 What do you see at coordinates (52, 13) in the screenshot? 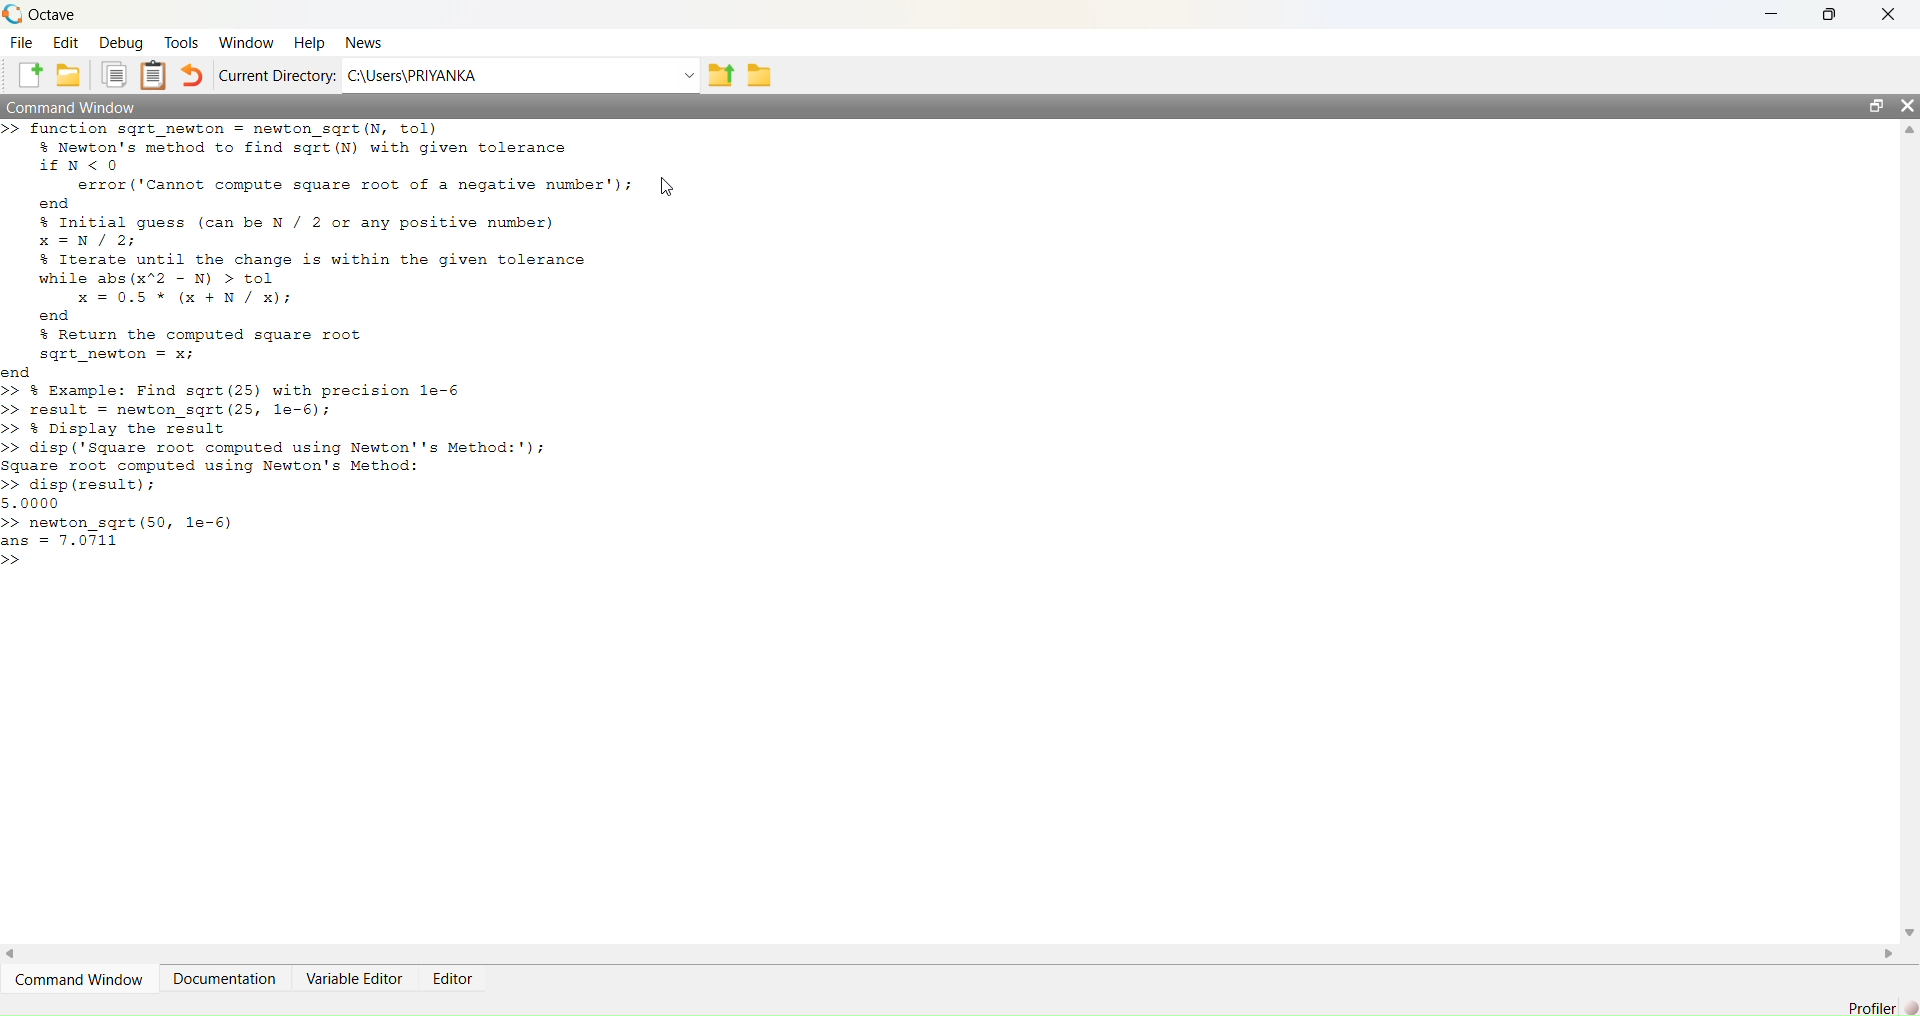
I see `Octave` at bounding box center [52, 13].